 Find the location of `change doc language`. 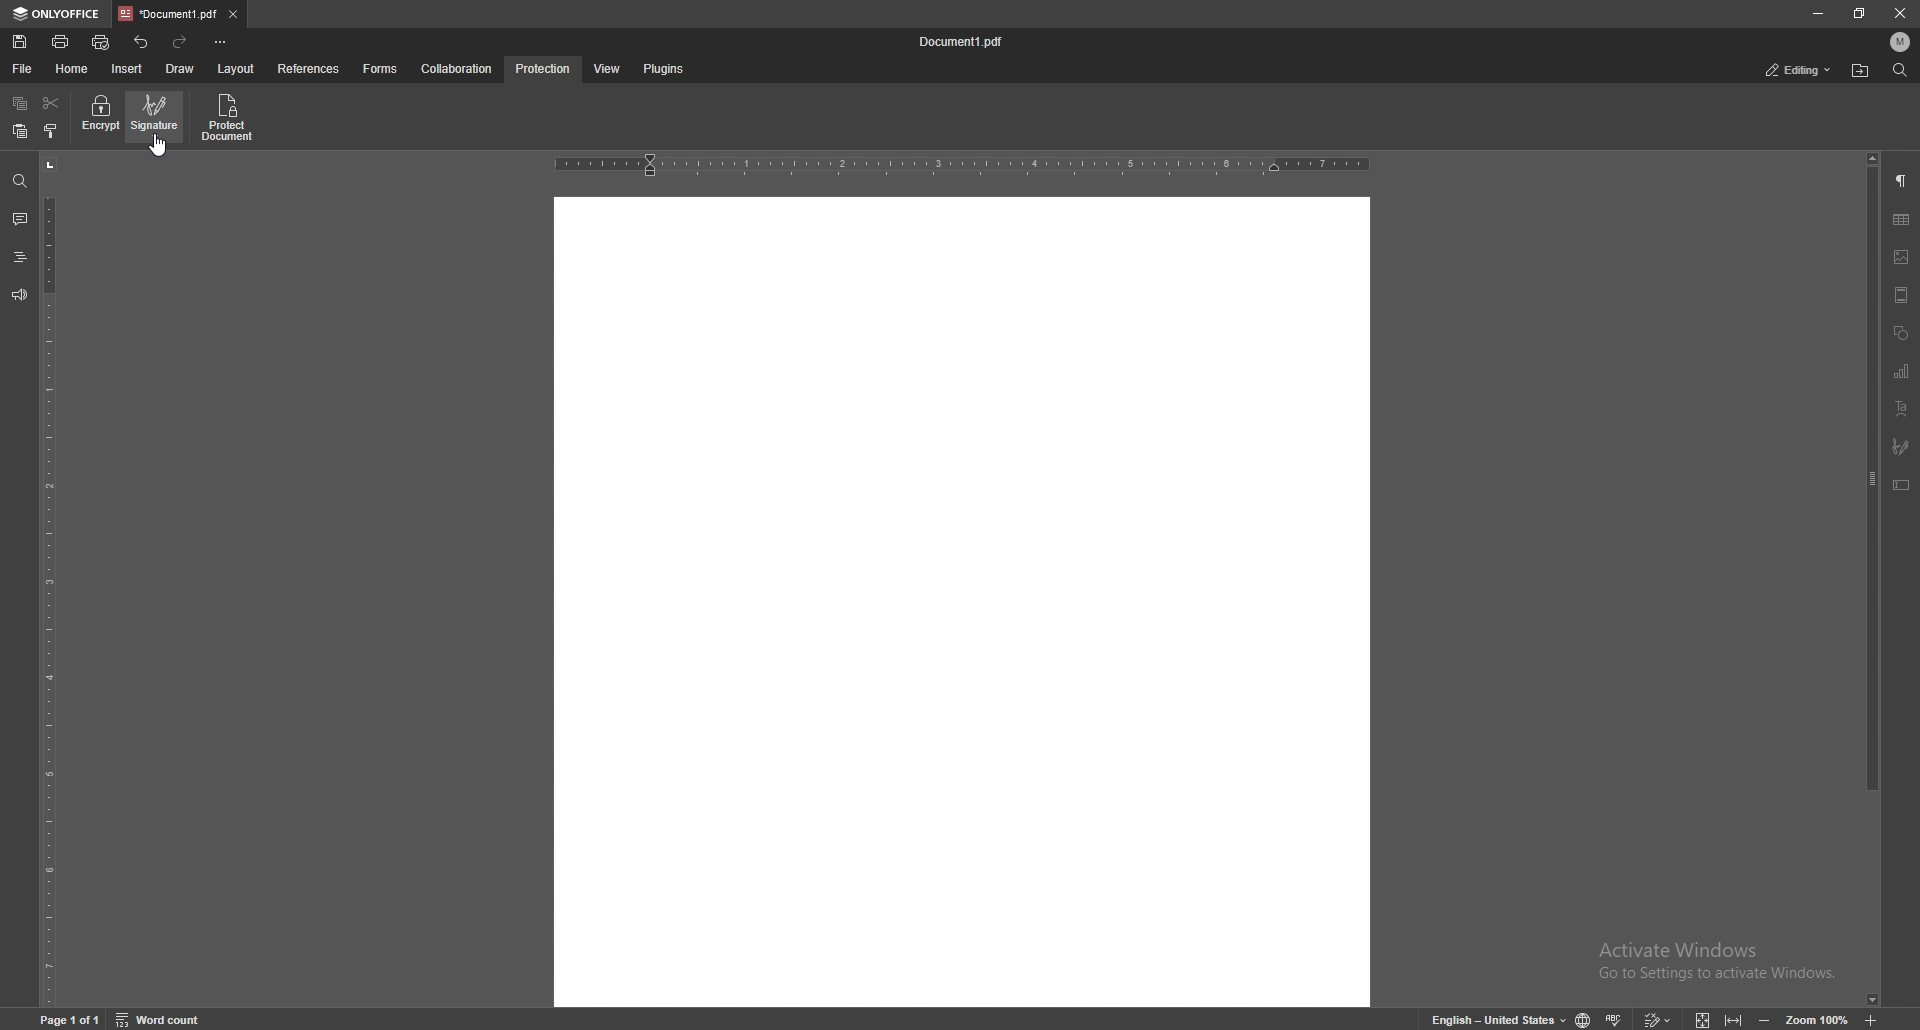

change doc language is located at coordinates (1576, 1019).